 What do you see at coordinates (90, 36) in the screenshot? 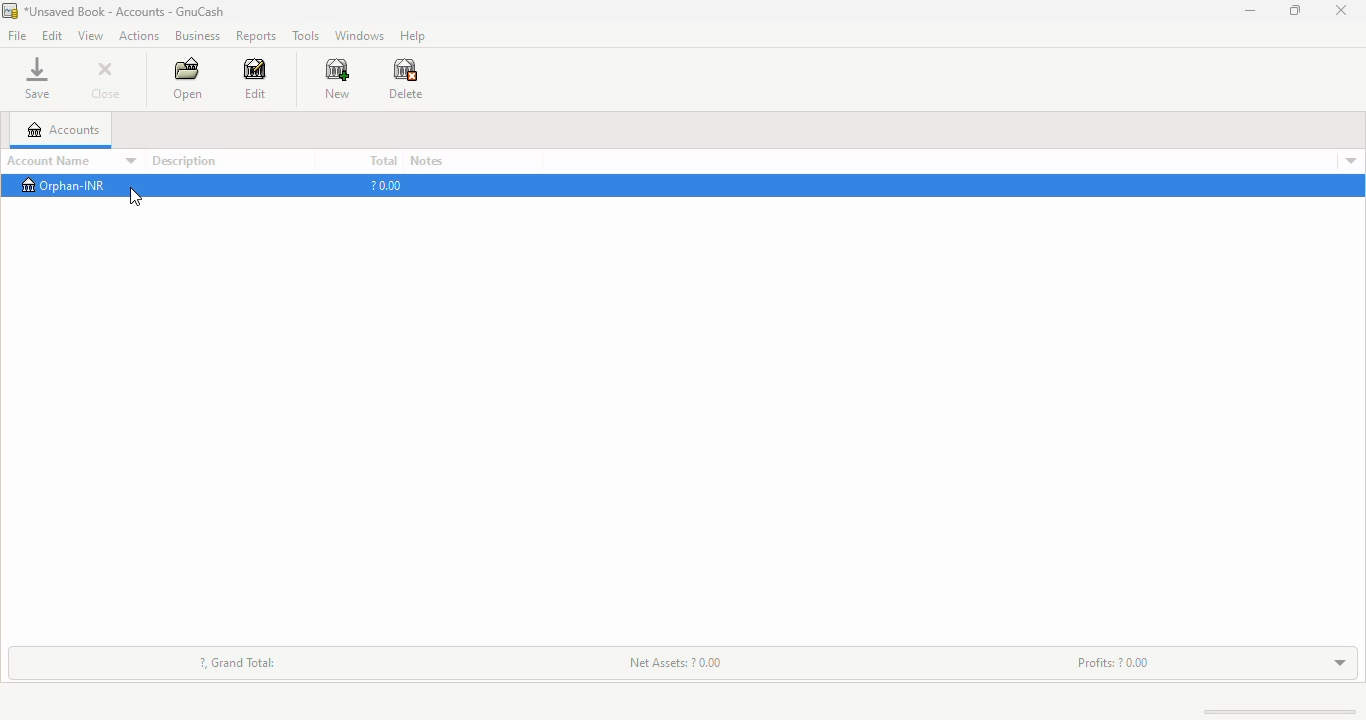
I see `view` at bounding box center [90, 36].